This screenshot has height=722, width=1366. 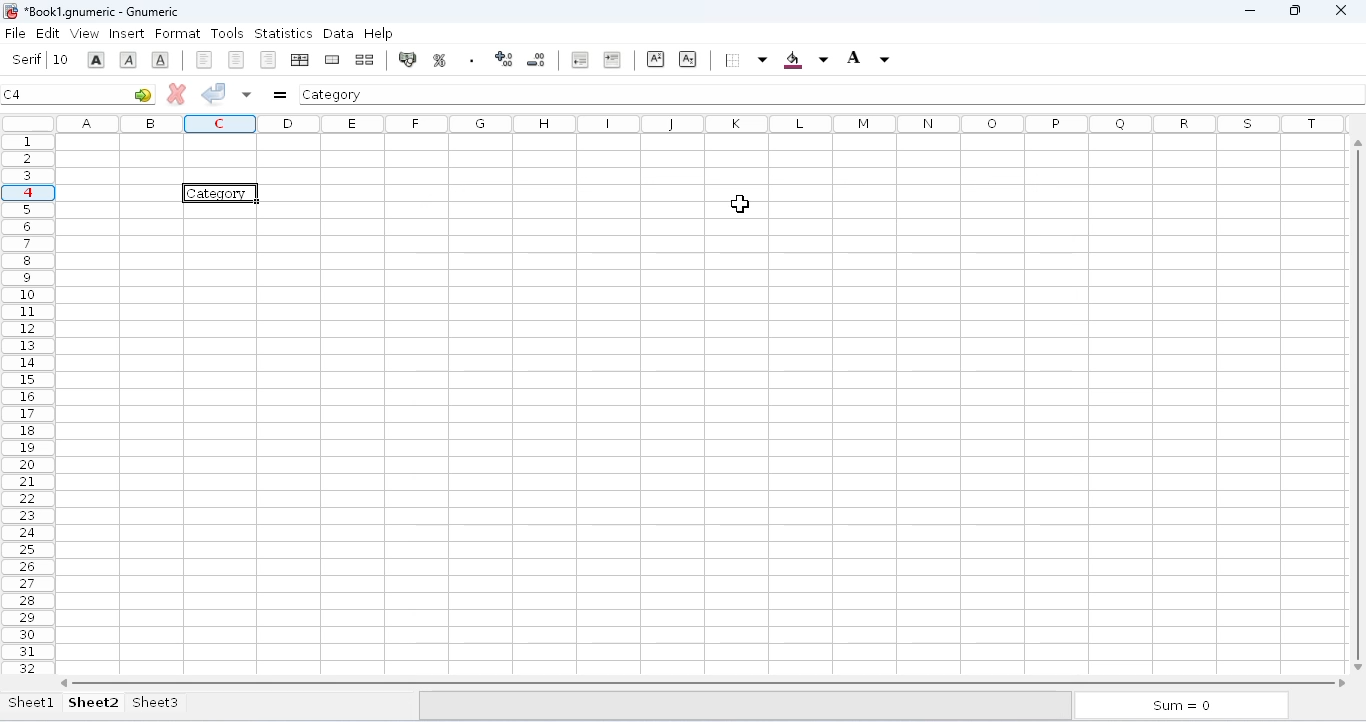 I want to click on file, so click(x=15, y=33).